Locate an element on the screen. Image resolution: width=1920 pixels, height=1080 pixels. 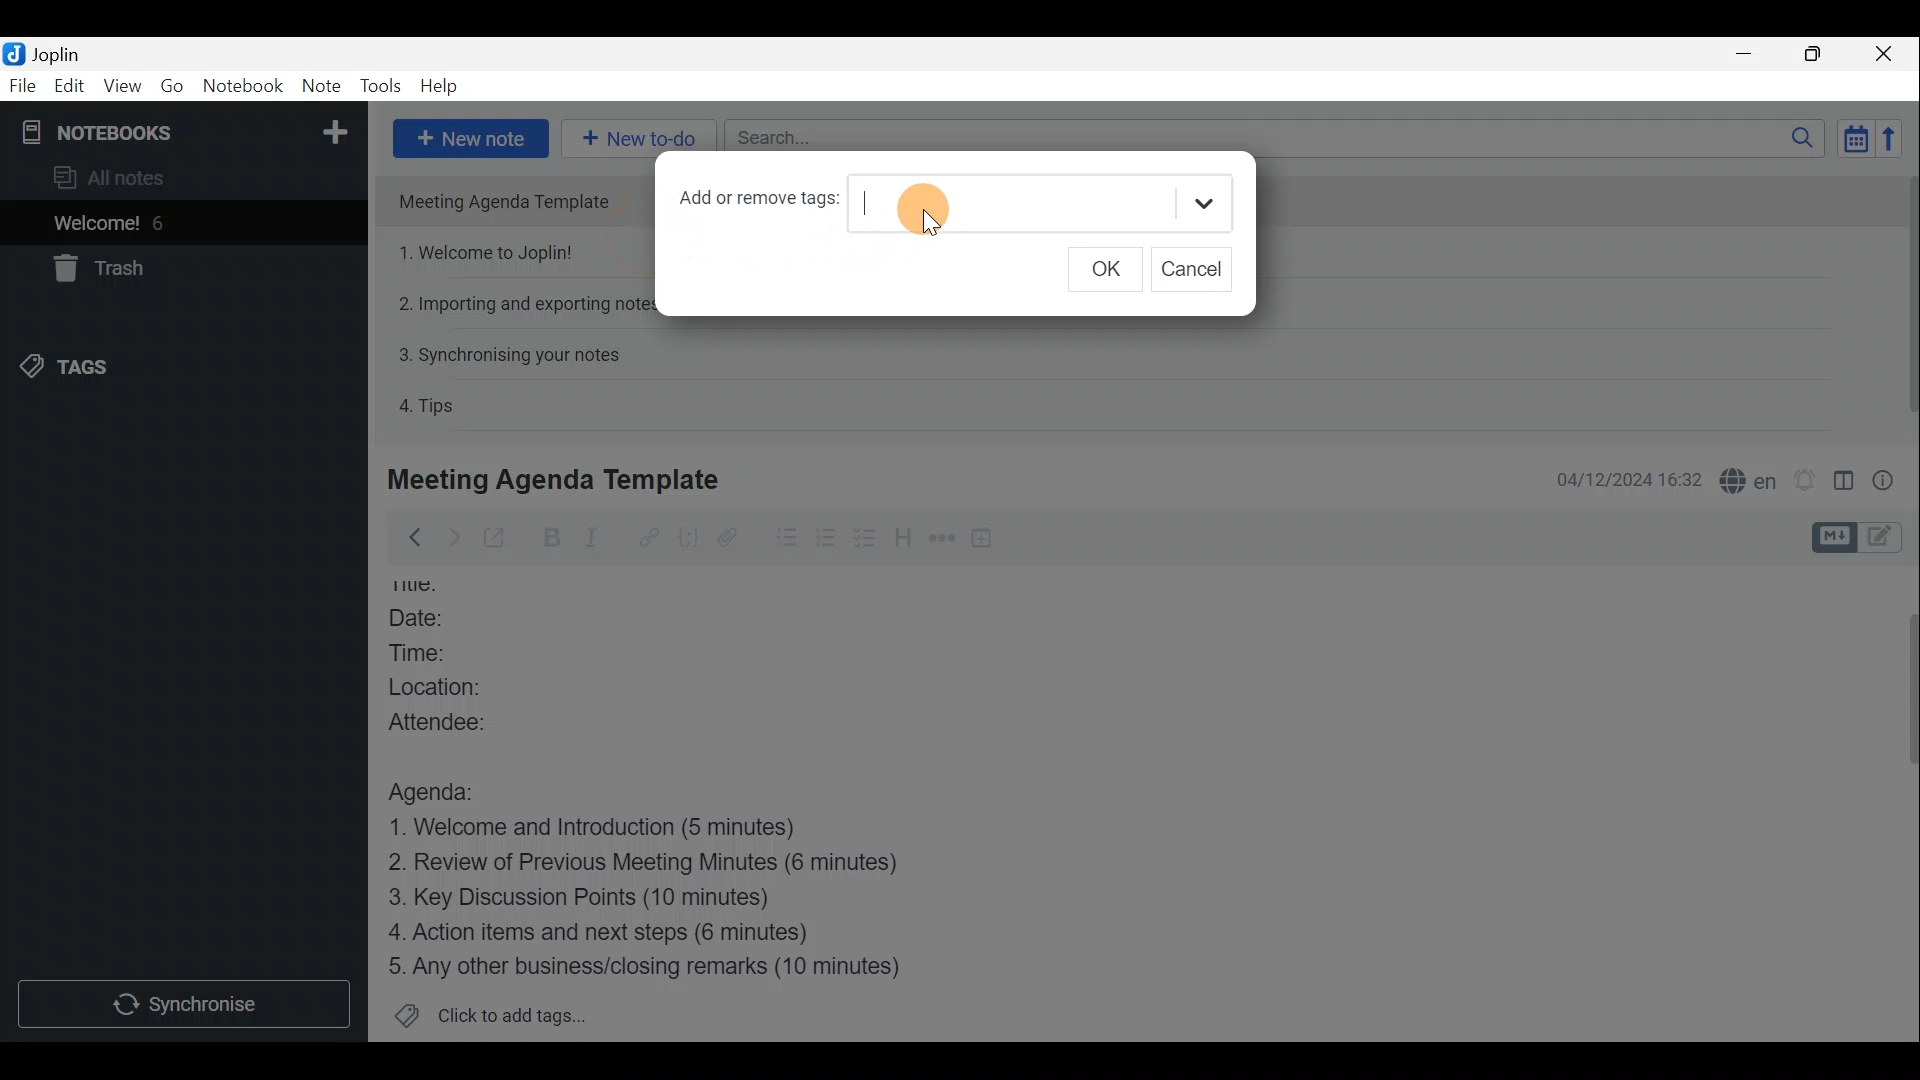
Horizontal rule is located at coordinates (944, 541).